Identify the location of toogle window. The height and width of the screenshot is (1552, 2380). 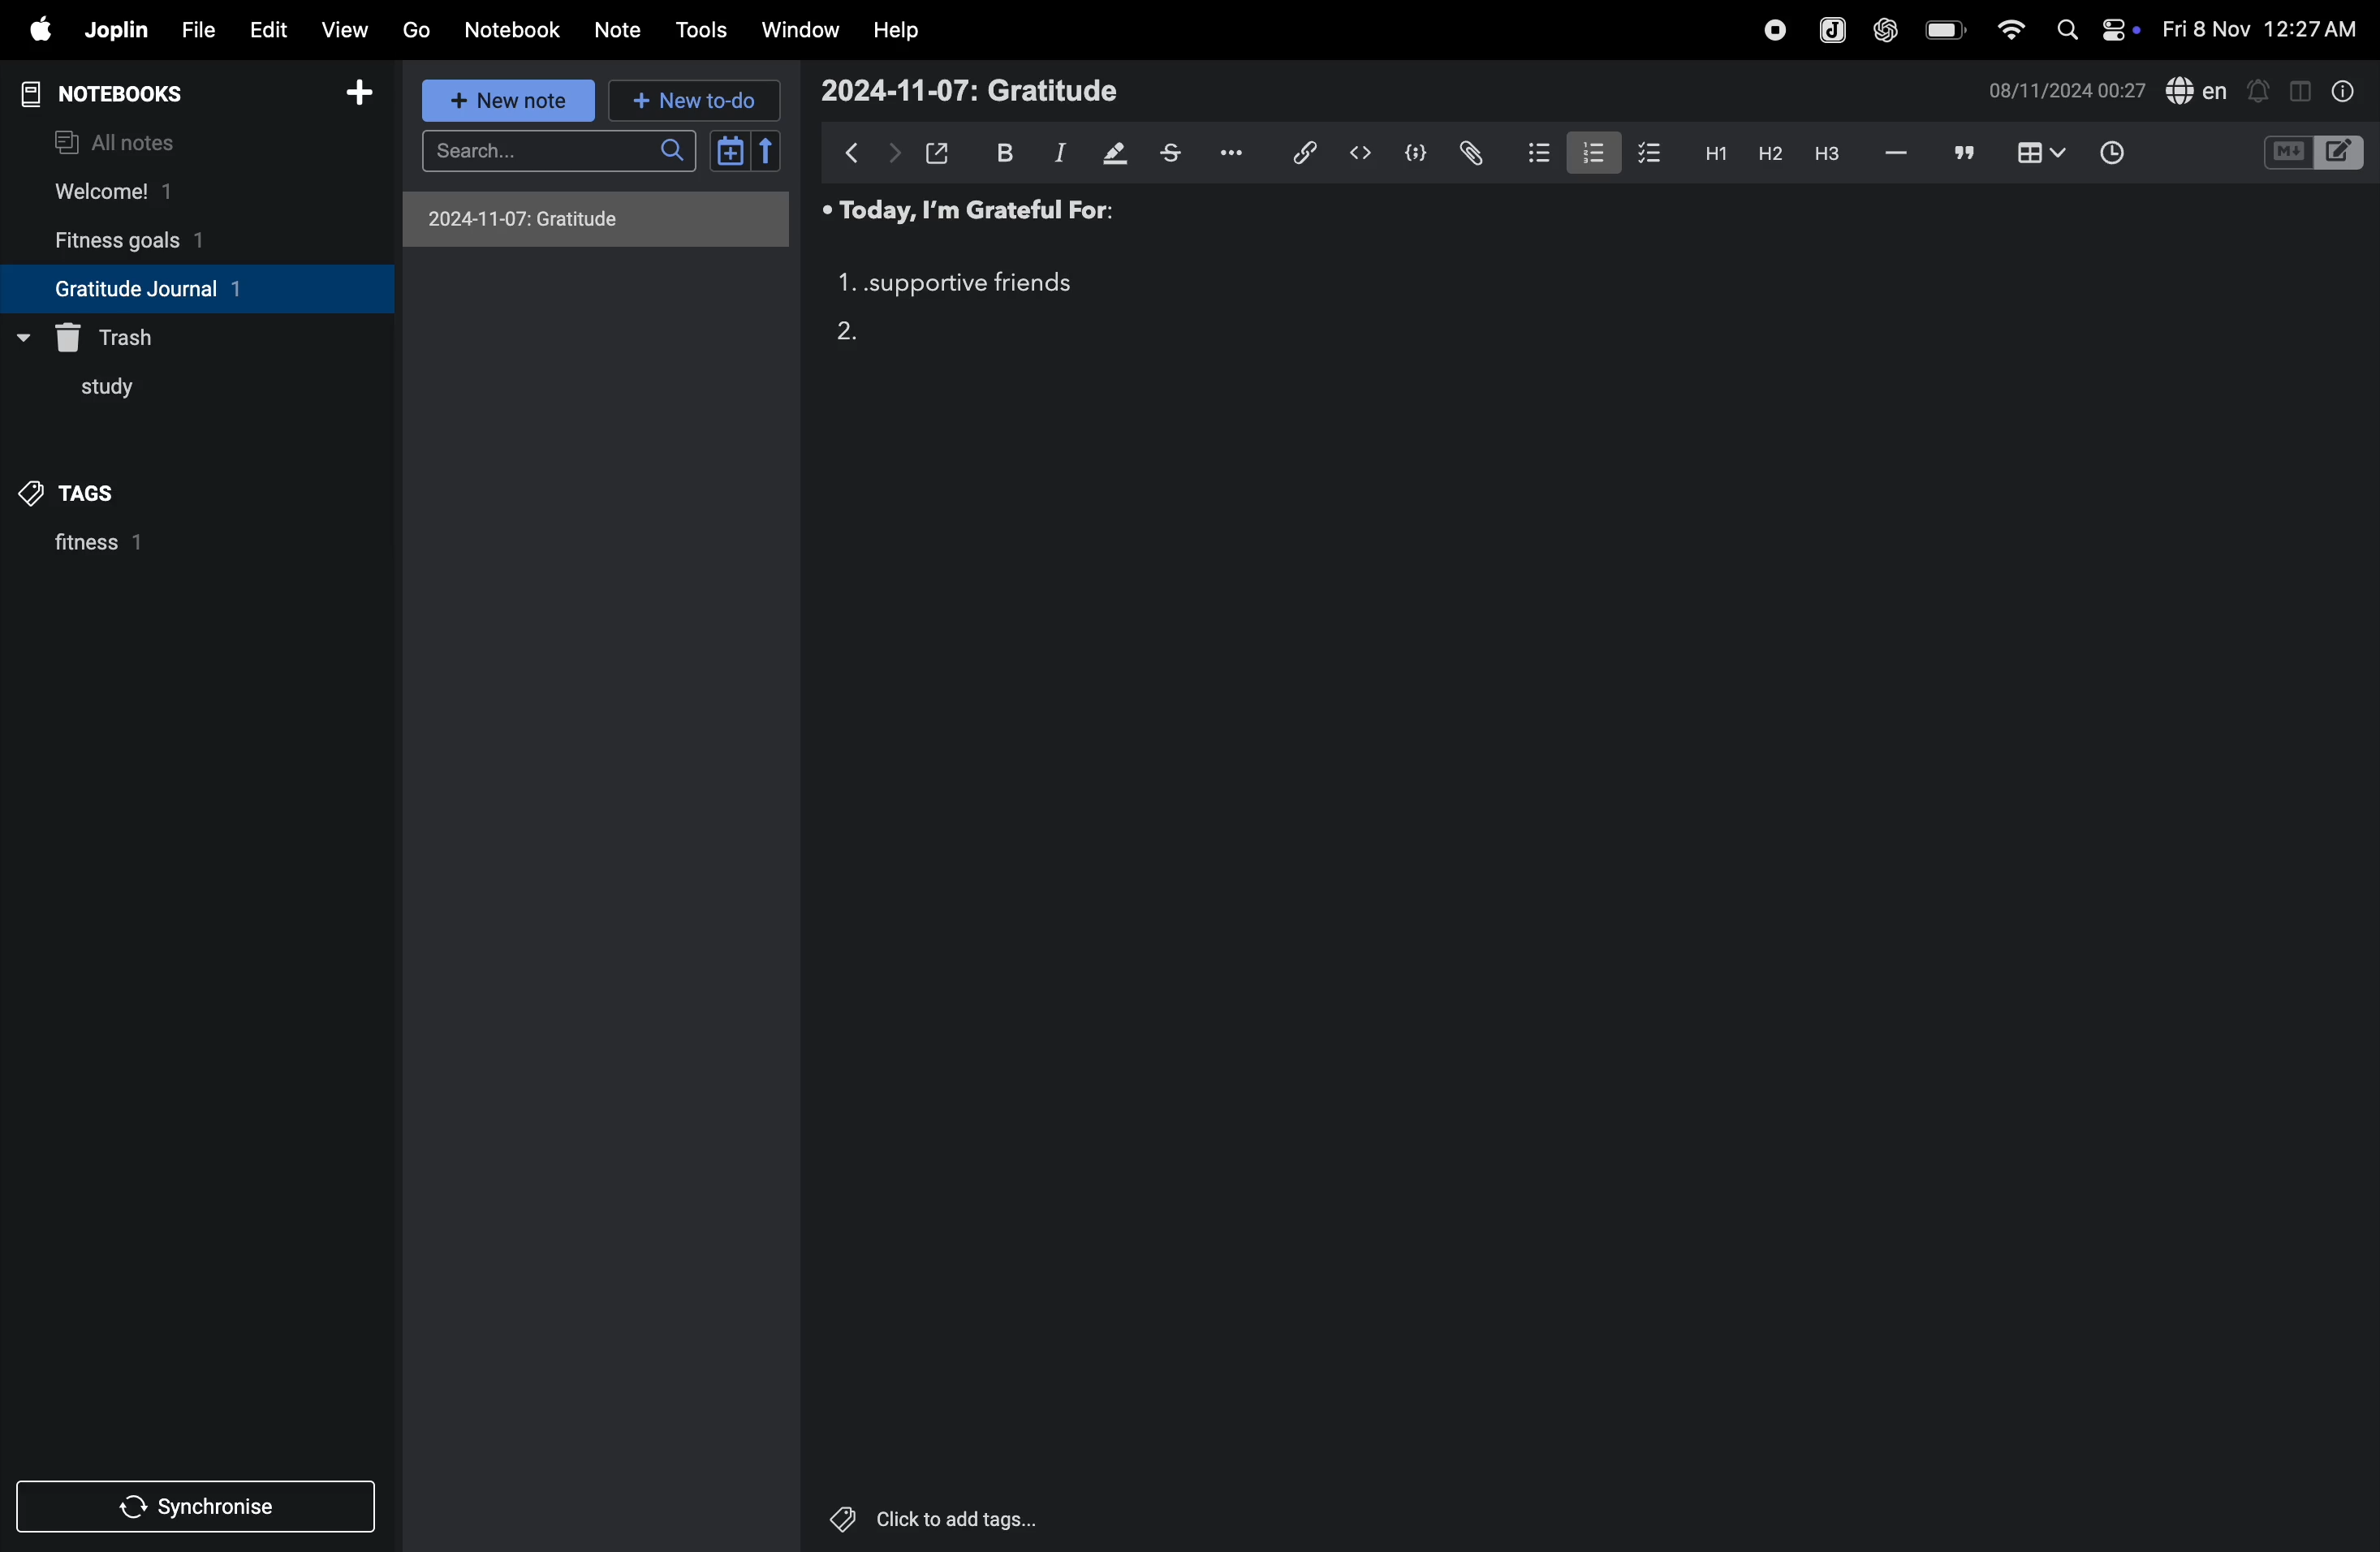
(2300, 89).